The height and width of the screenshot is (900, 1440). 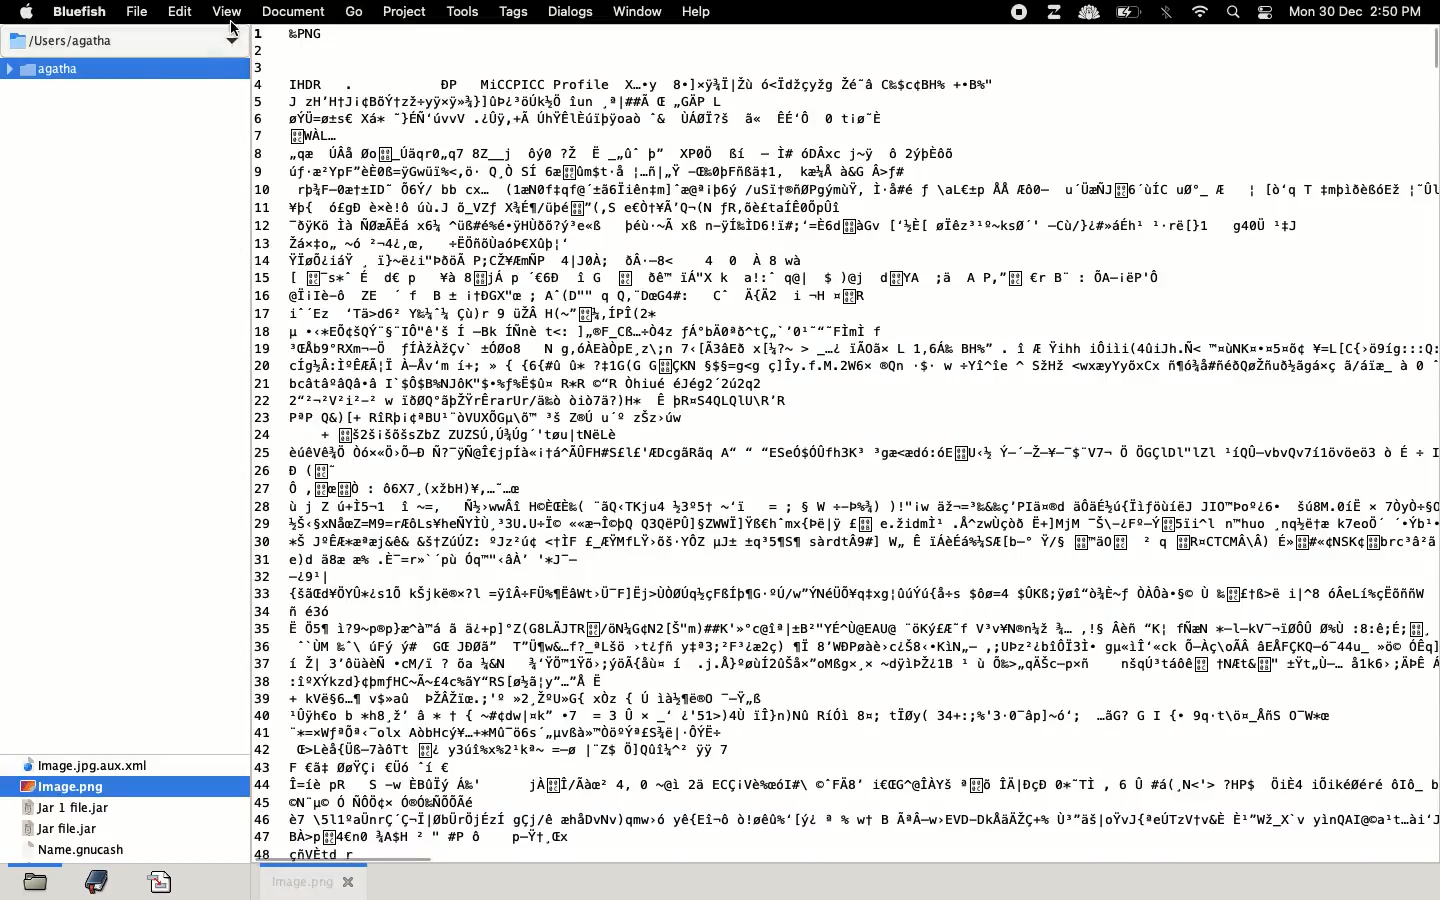 I want to click on Agatha, so click(x=122, y=69).